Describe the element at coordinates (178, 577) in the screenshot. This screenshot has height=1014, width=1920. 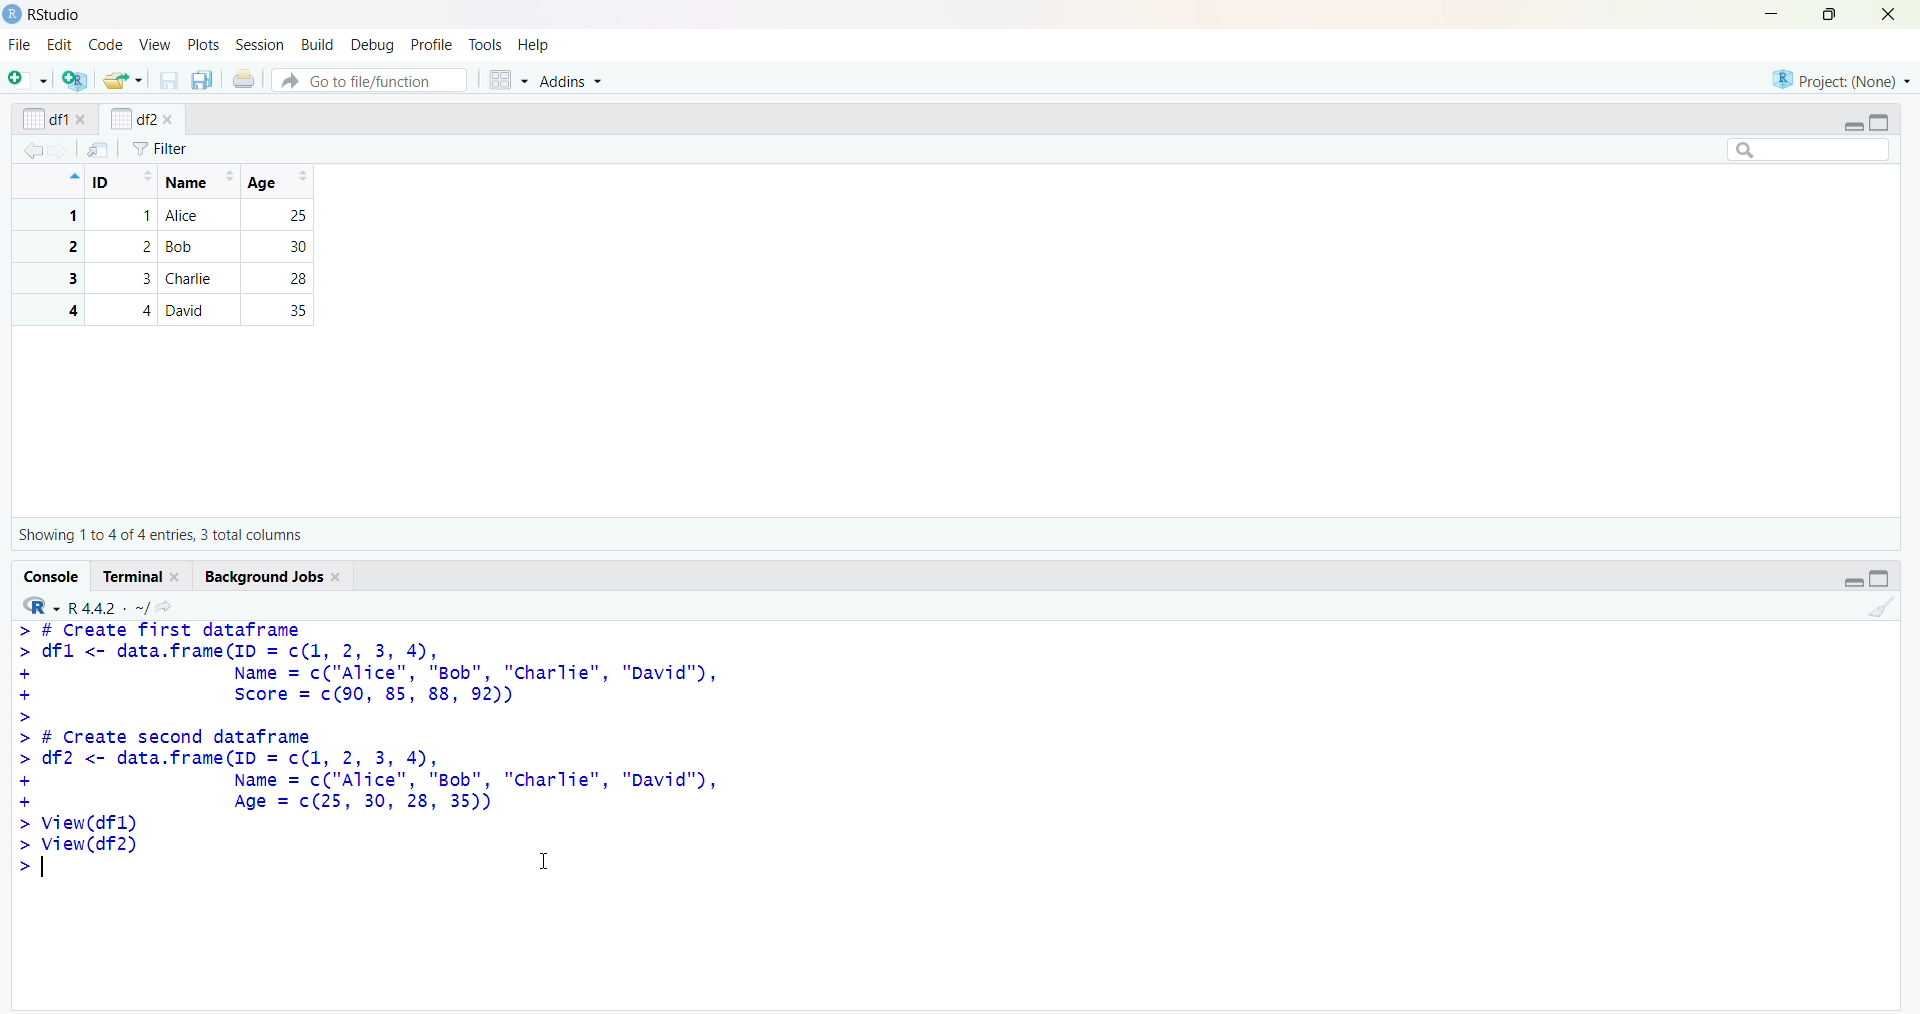
I see `close` at that location.